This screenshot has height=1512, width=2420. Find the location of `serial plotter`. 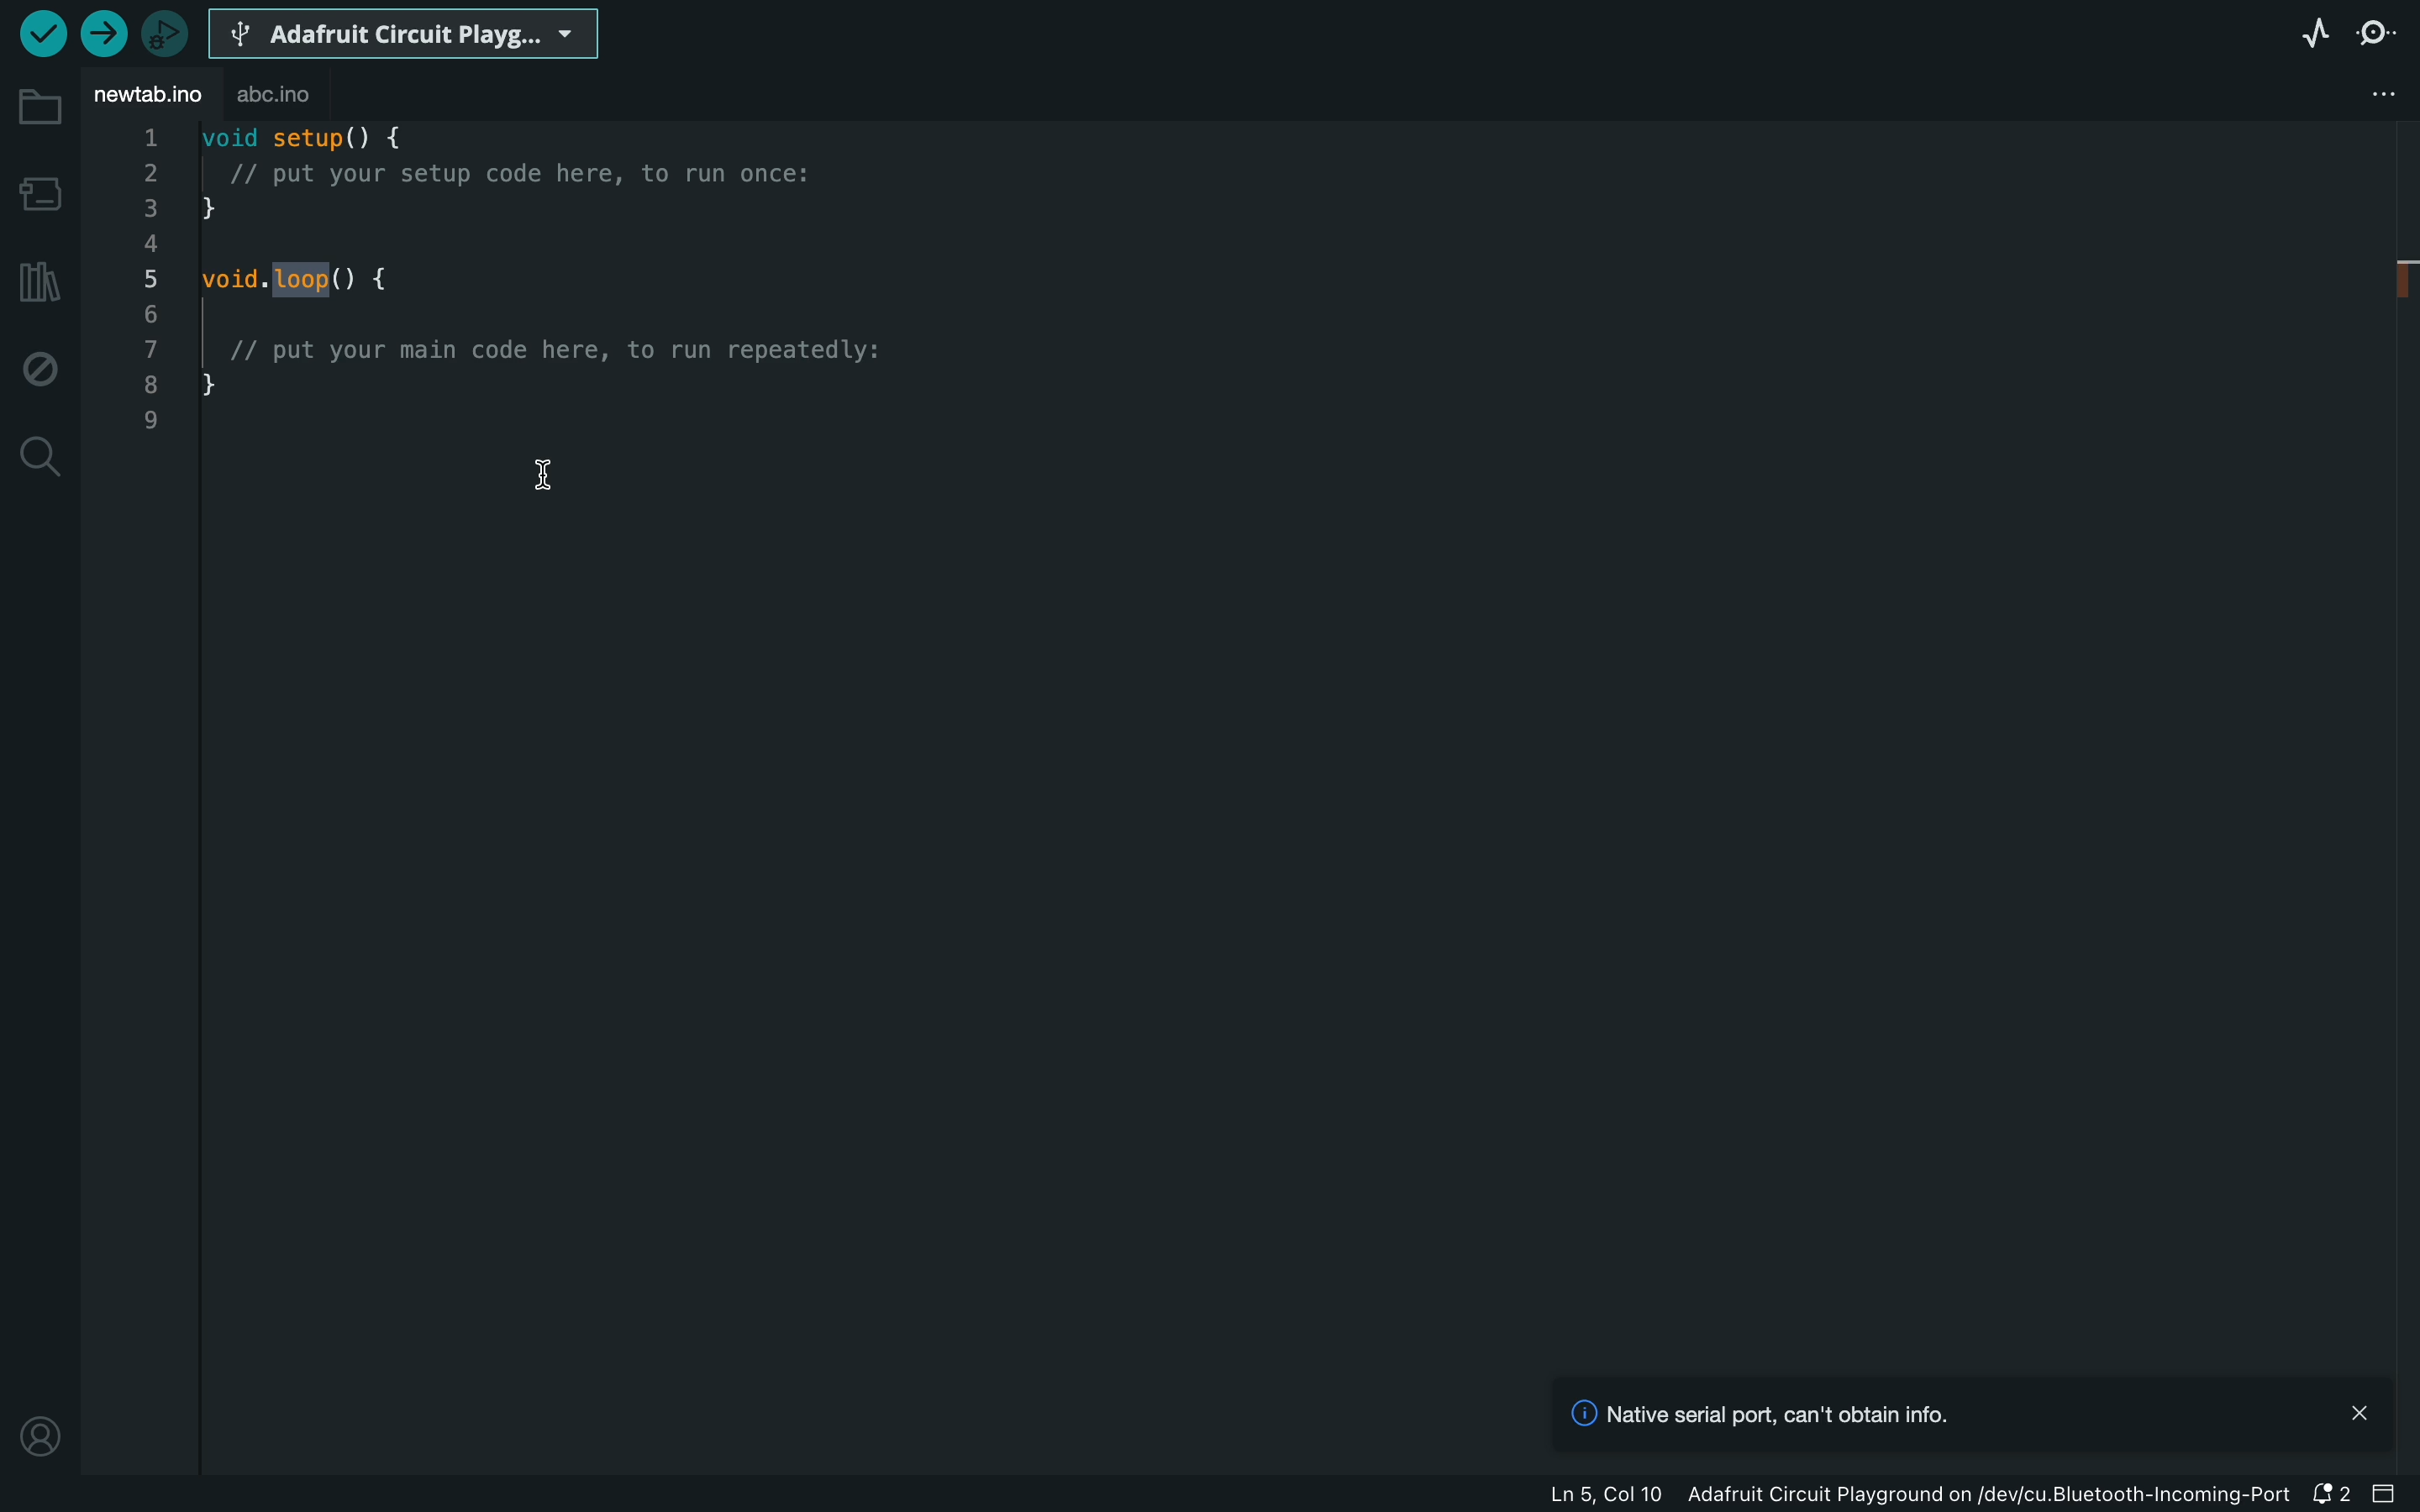

serial plotter is located at coordinates (2313, 35).